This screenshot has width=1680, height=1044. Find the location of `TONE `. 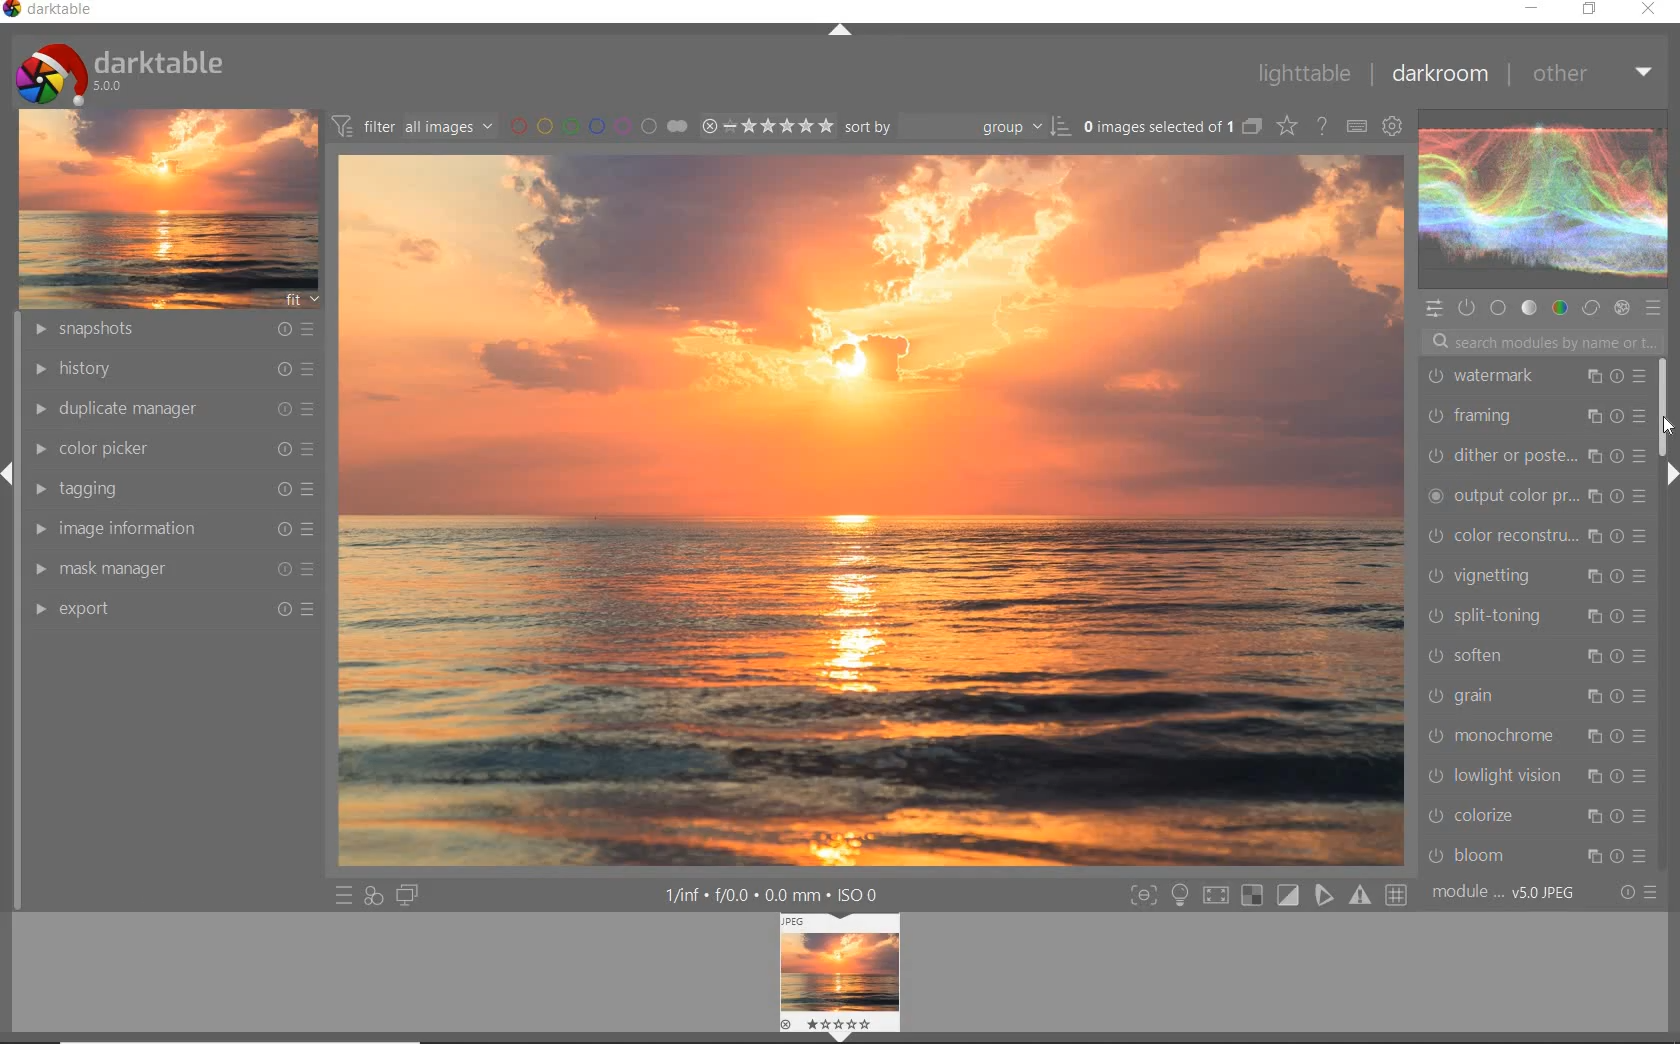

TONE  is located at coordinates (1529, 308).